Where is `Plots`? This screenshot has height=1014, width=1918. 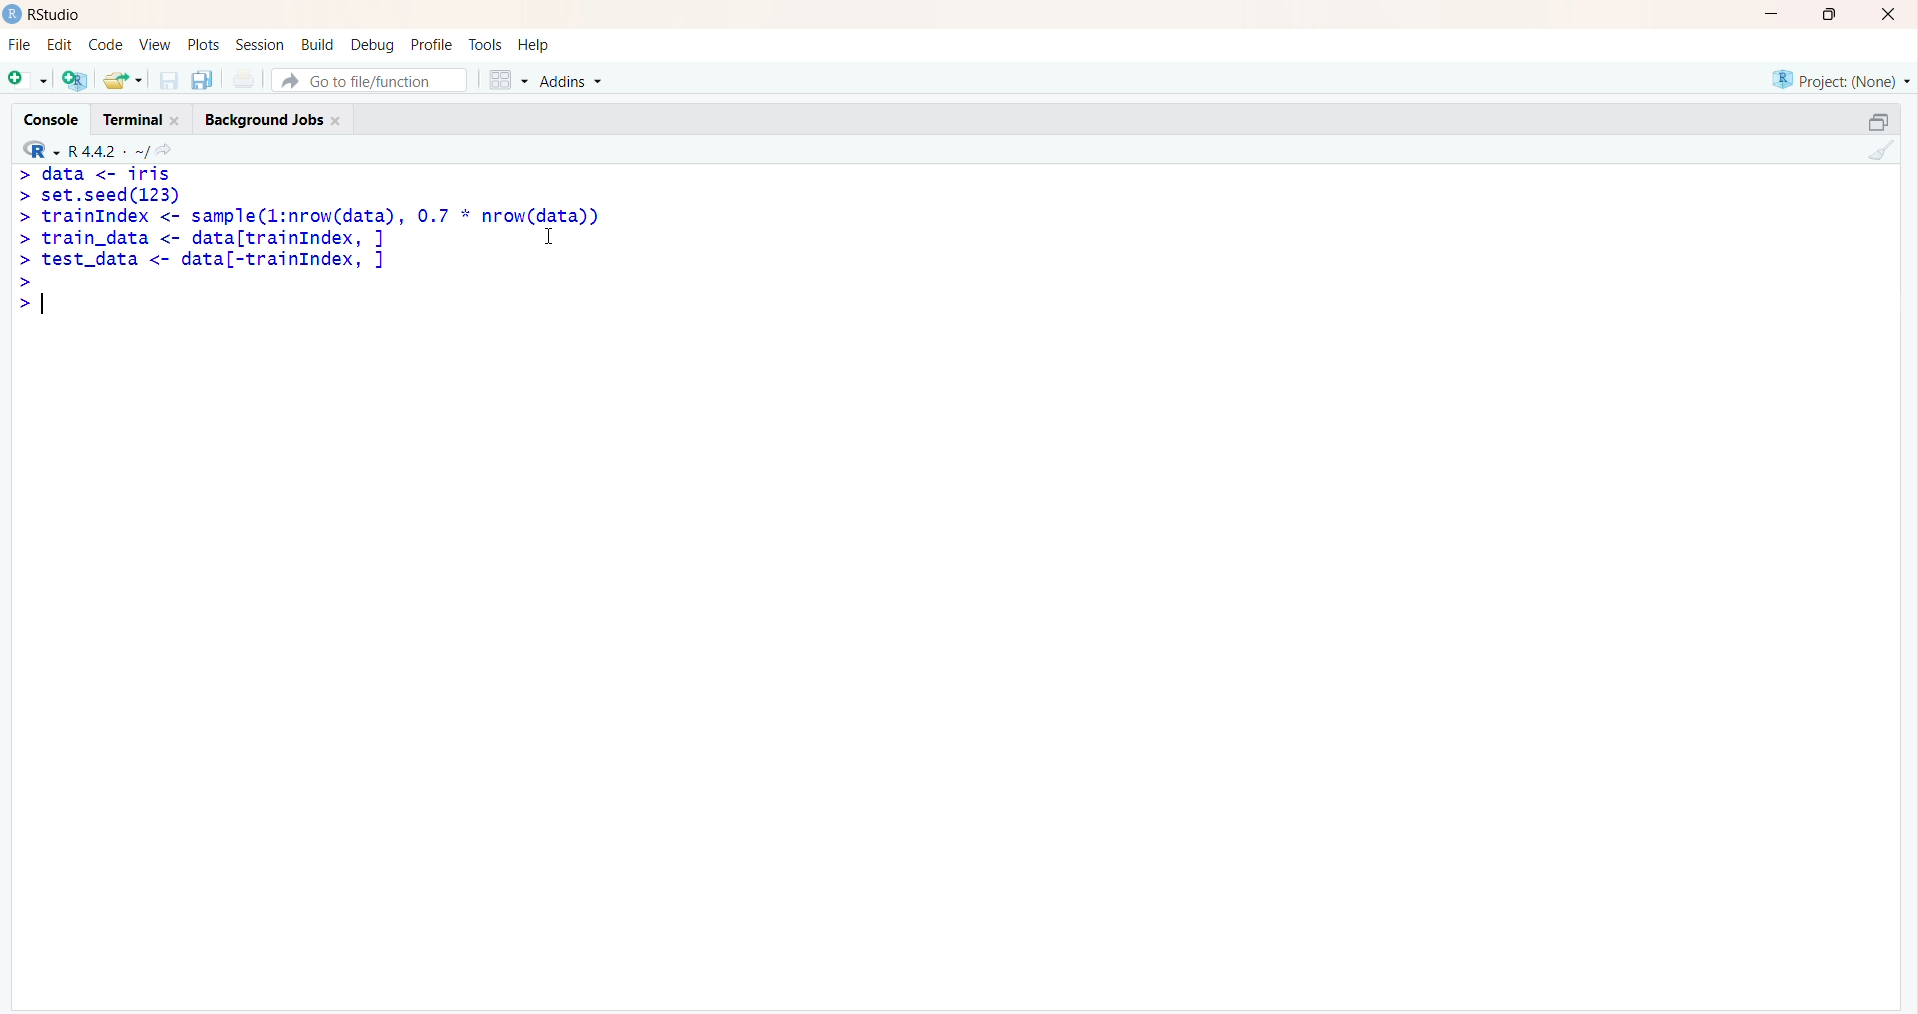
Plots is located at coordinates (203, 44).